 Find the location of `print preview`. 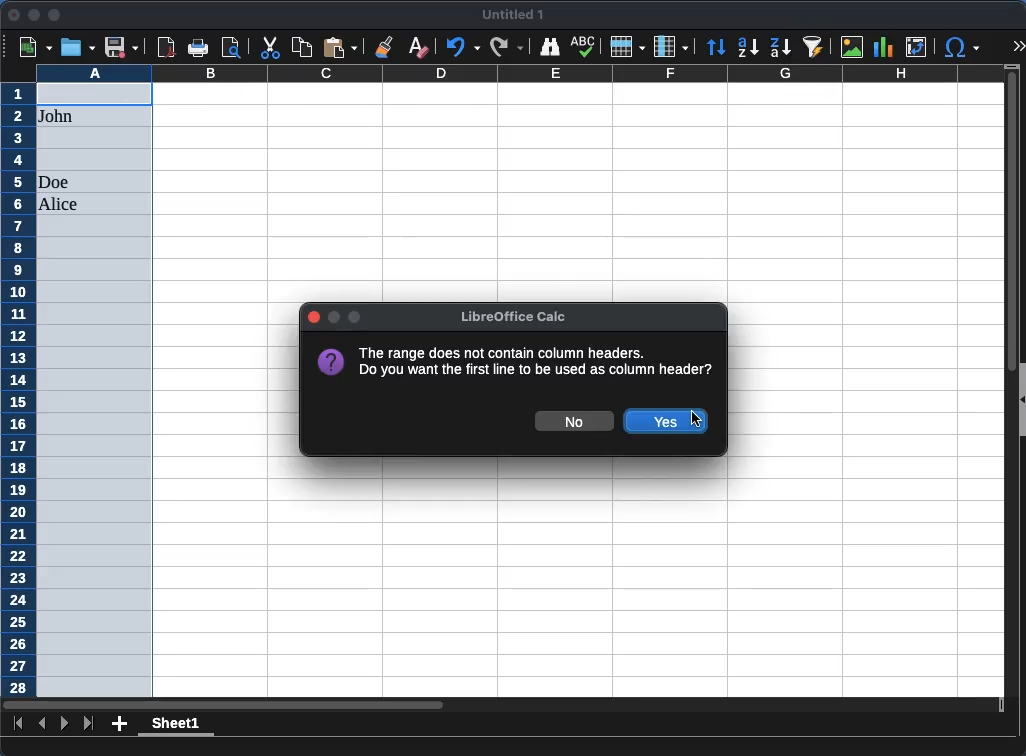

print preview is located at coordinates (231, 47).